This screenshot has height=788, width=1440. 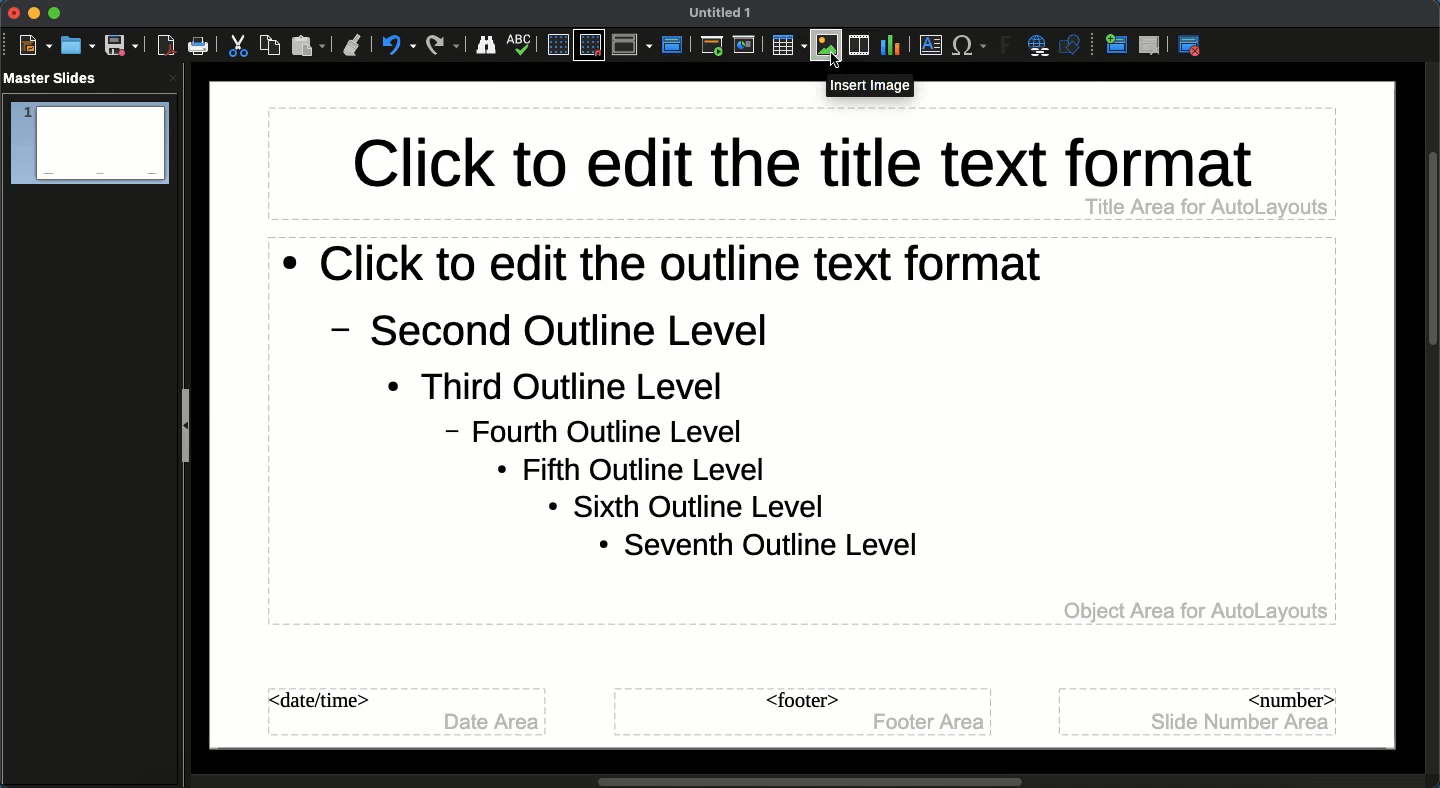 I want to click on Close, so click(x=11, y=15).